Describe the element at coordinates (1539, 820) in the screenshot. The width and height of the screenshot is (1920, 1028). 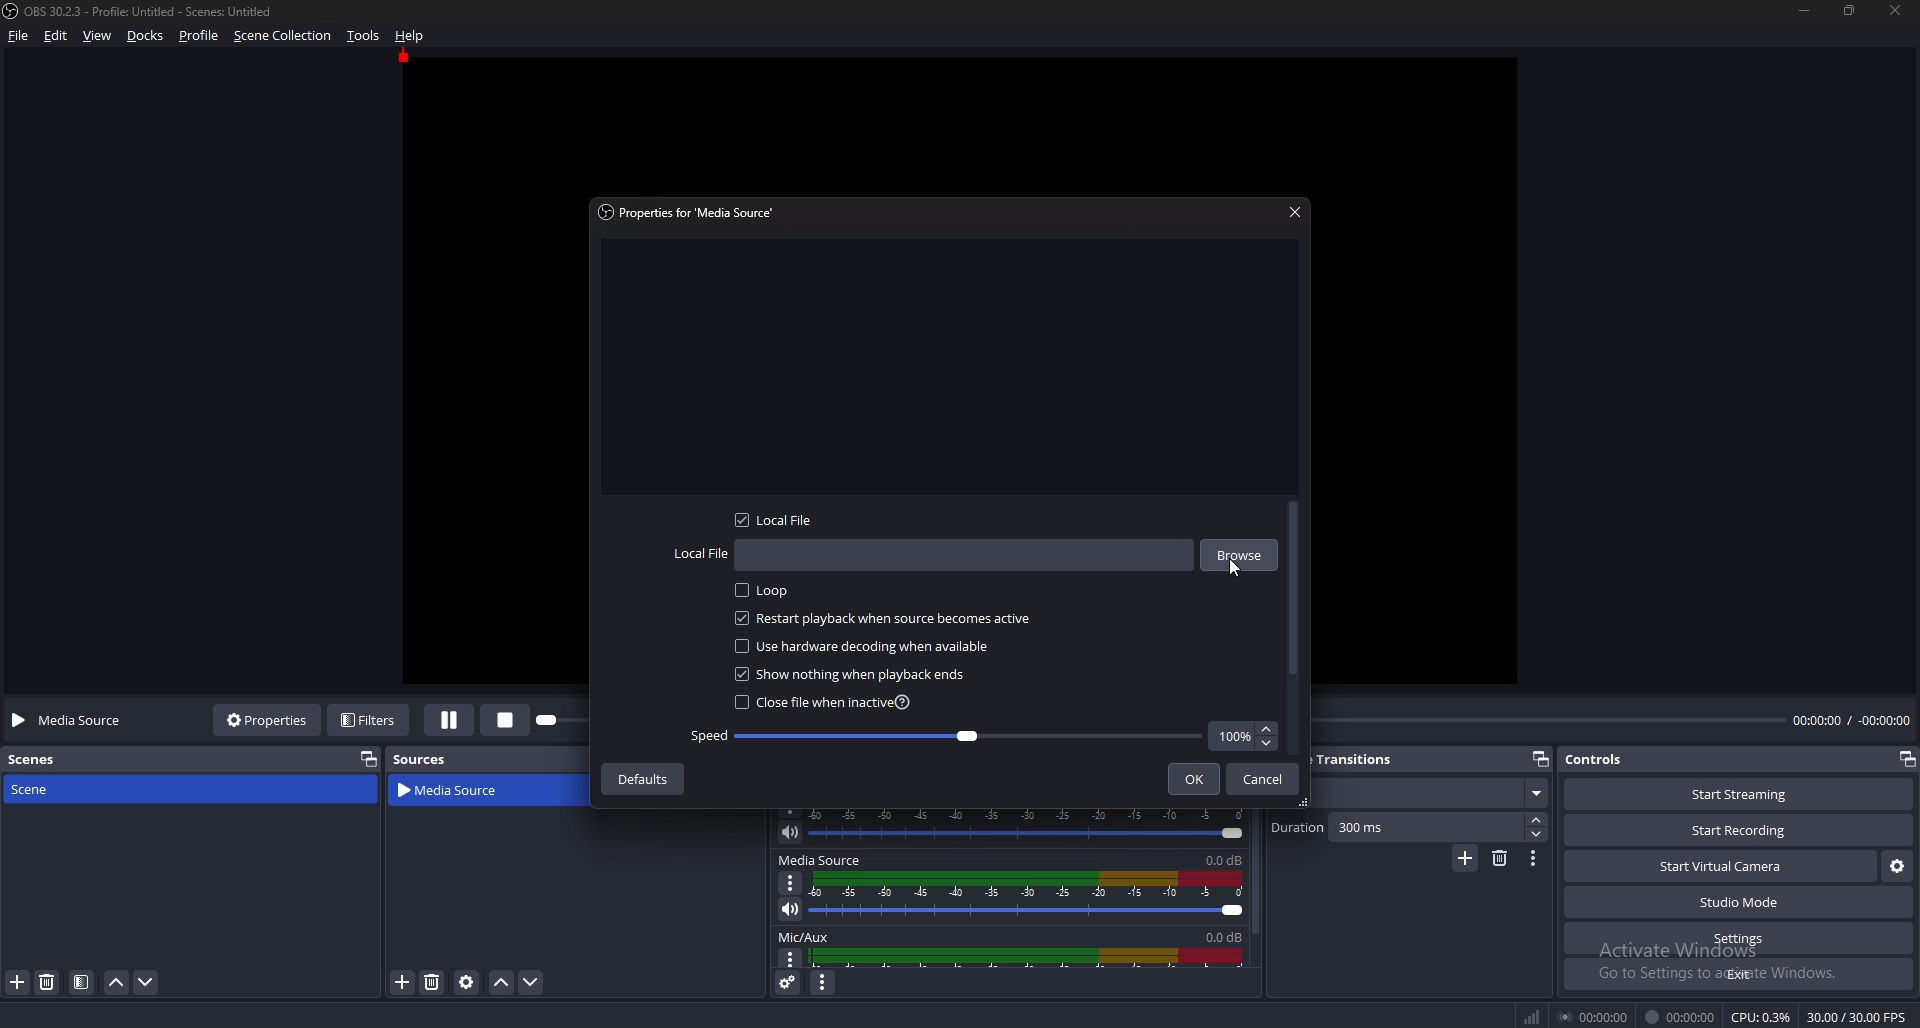
I see `Increase duration` at that location.